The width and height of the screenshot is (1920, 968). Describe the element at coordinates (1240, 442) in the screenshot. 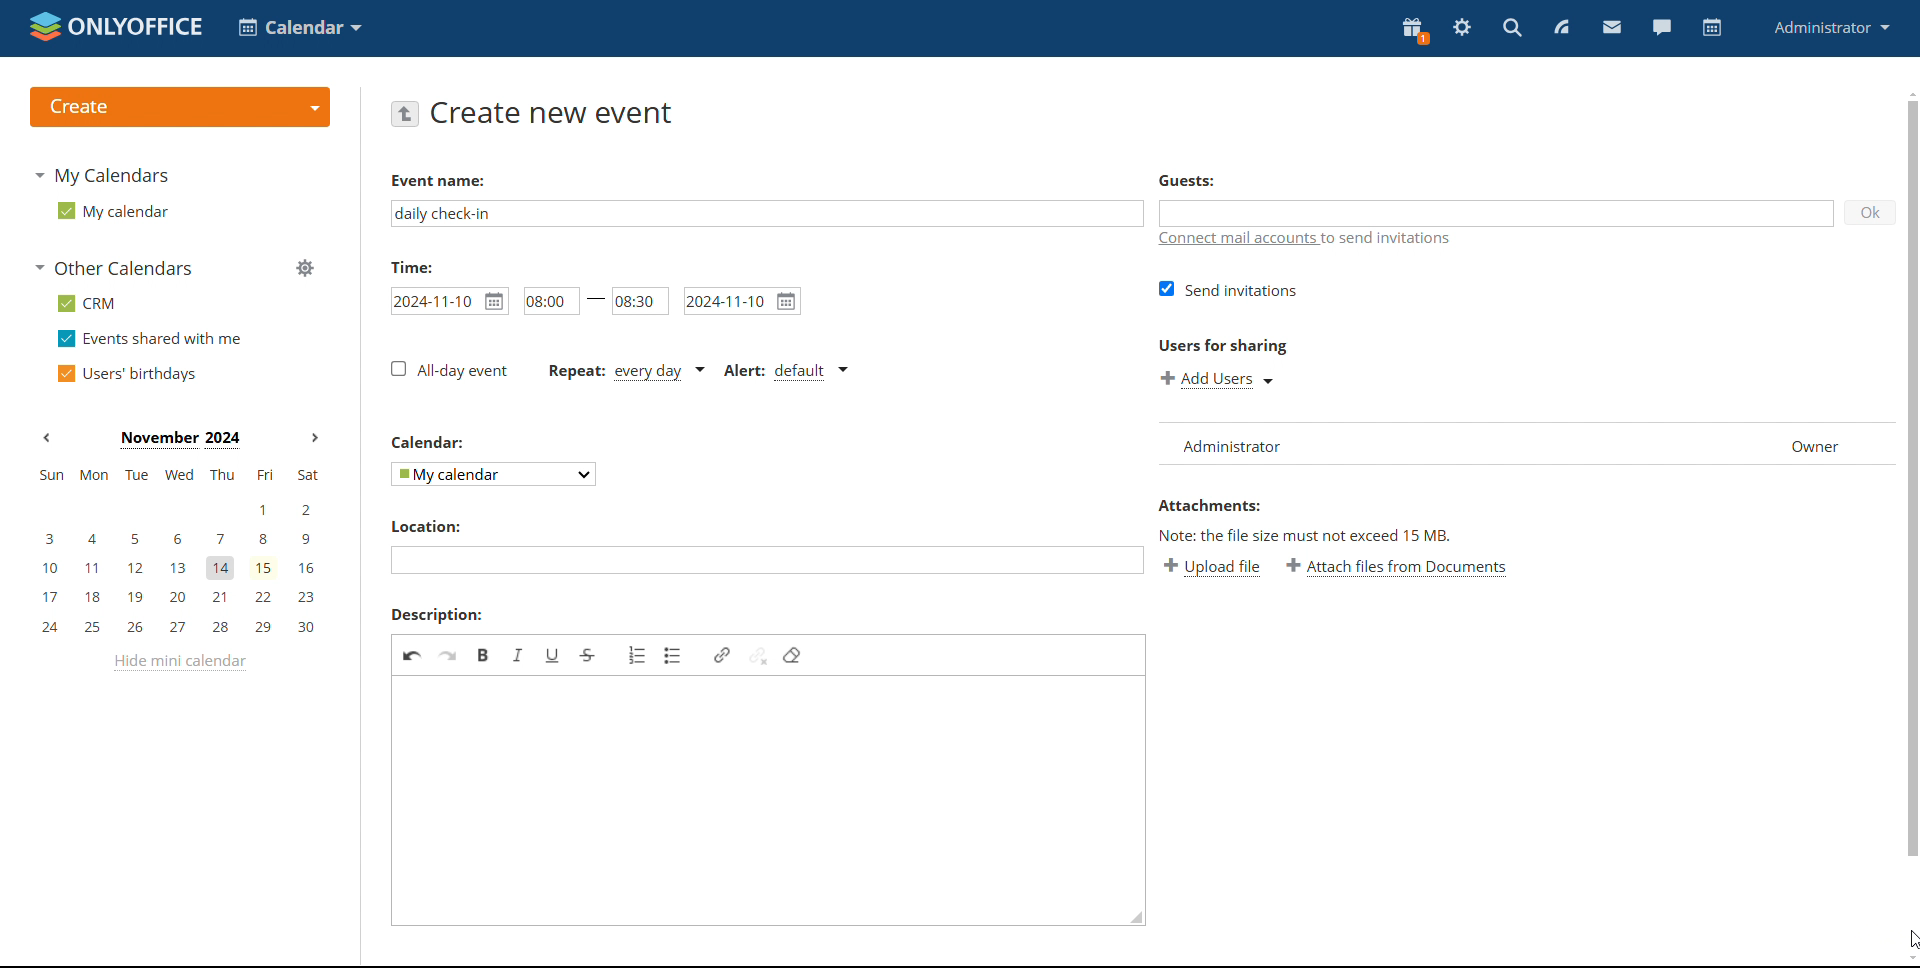

I see `list of users` at that location.